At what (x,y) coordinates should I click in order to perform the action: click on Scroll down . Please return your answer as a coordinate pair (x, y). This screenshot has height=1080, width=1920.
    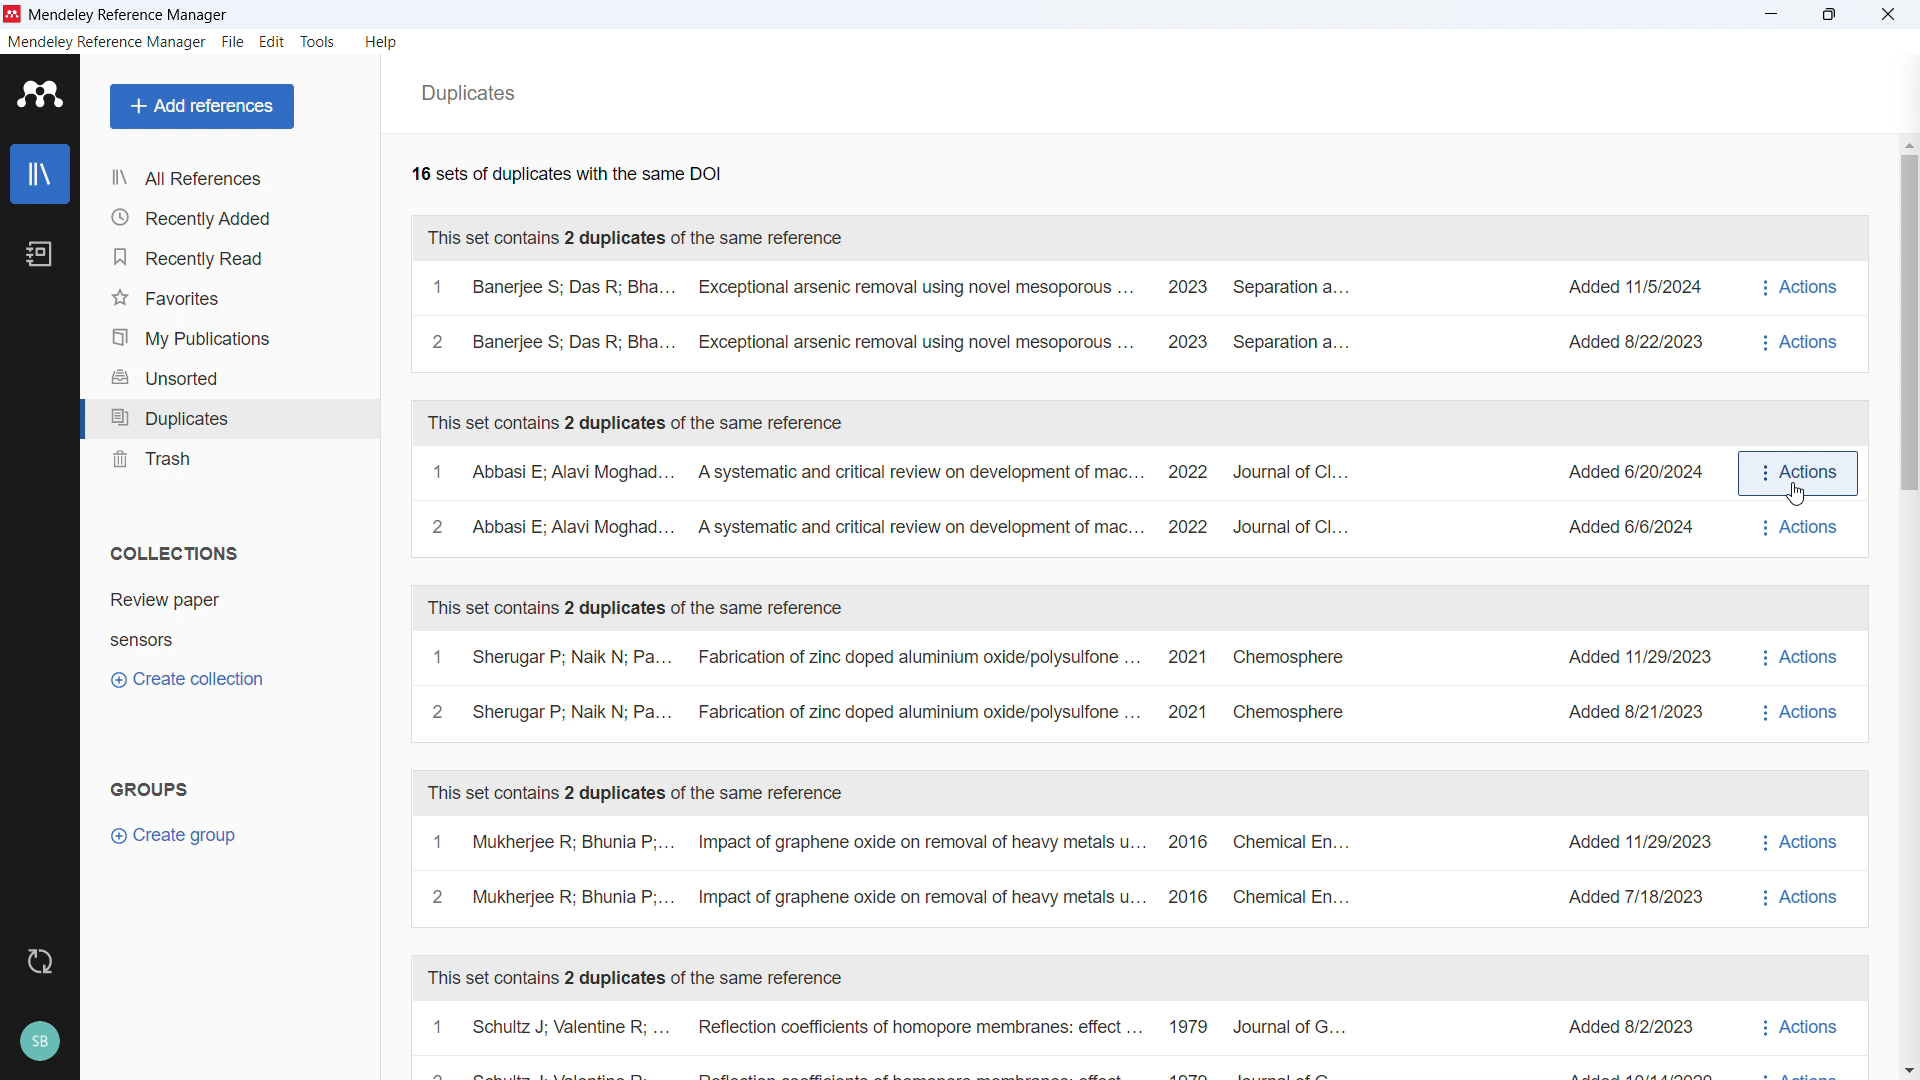
    Looking at the image, I should click on (1908, 1068).